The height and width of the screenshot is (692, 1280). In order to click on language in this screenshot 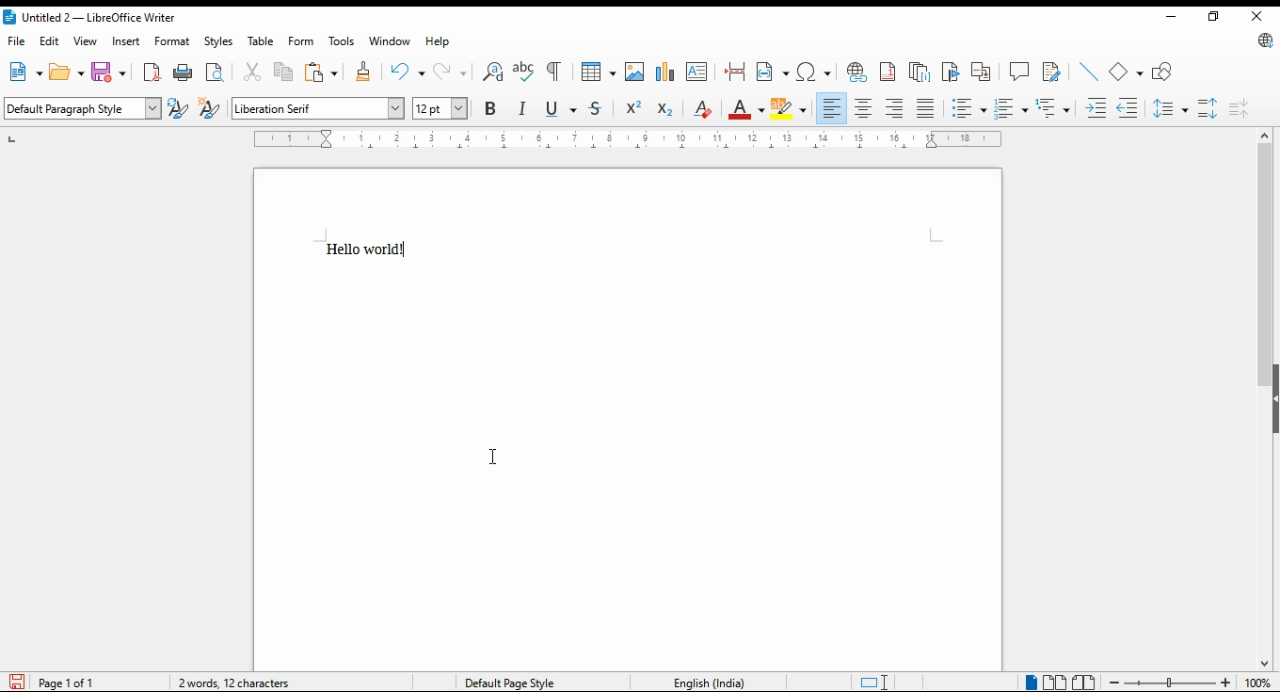, I will do `click(706, 680)`.